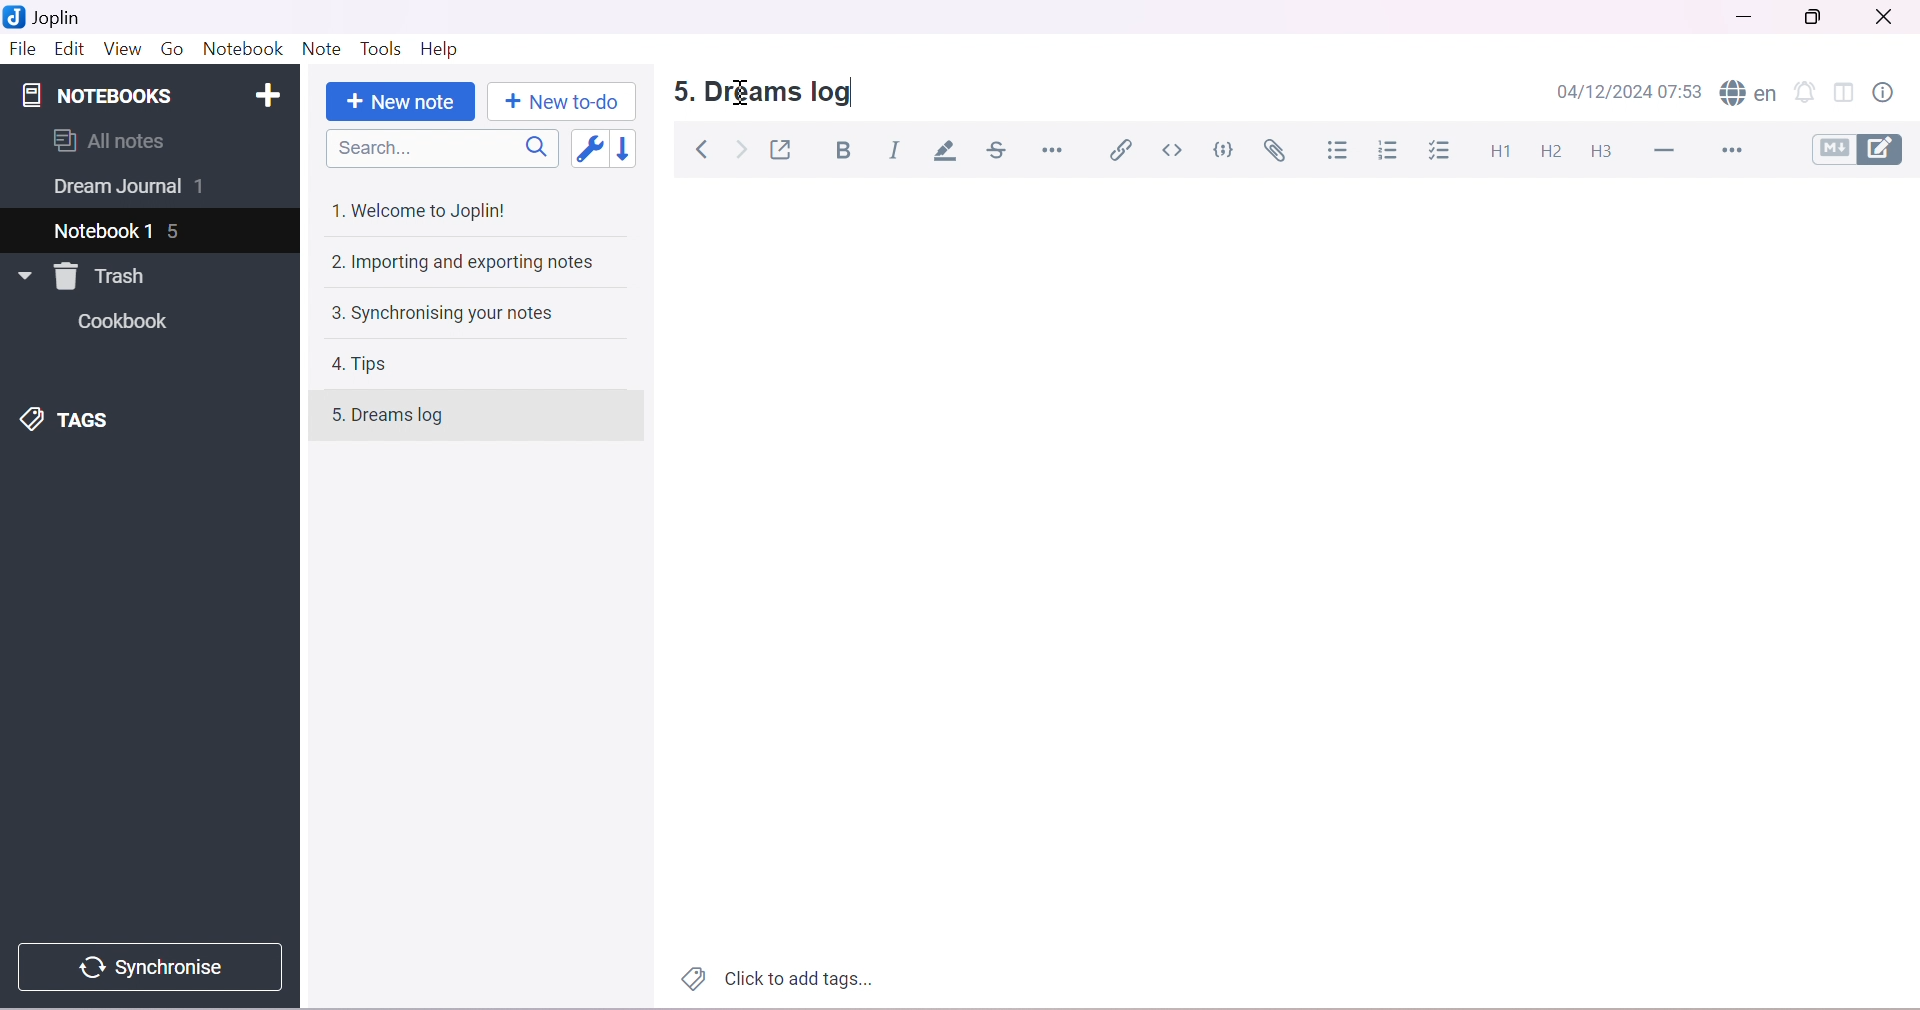 The height and width of the screenshot is (1010, 1920). What do you see at coordinates (785, 150) in the screenshot?
I see `Toggle external editing` at bounding box center [785, 150].